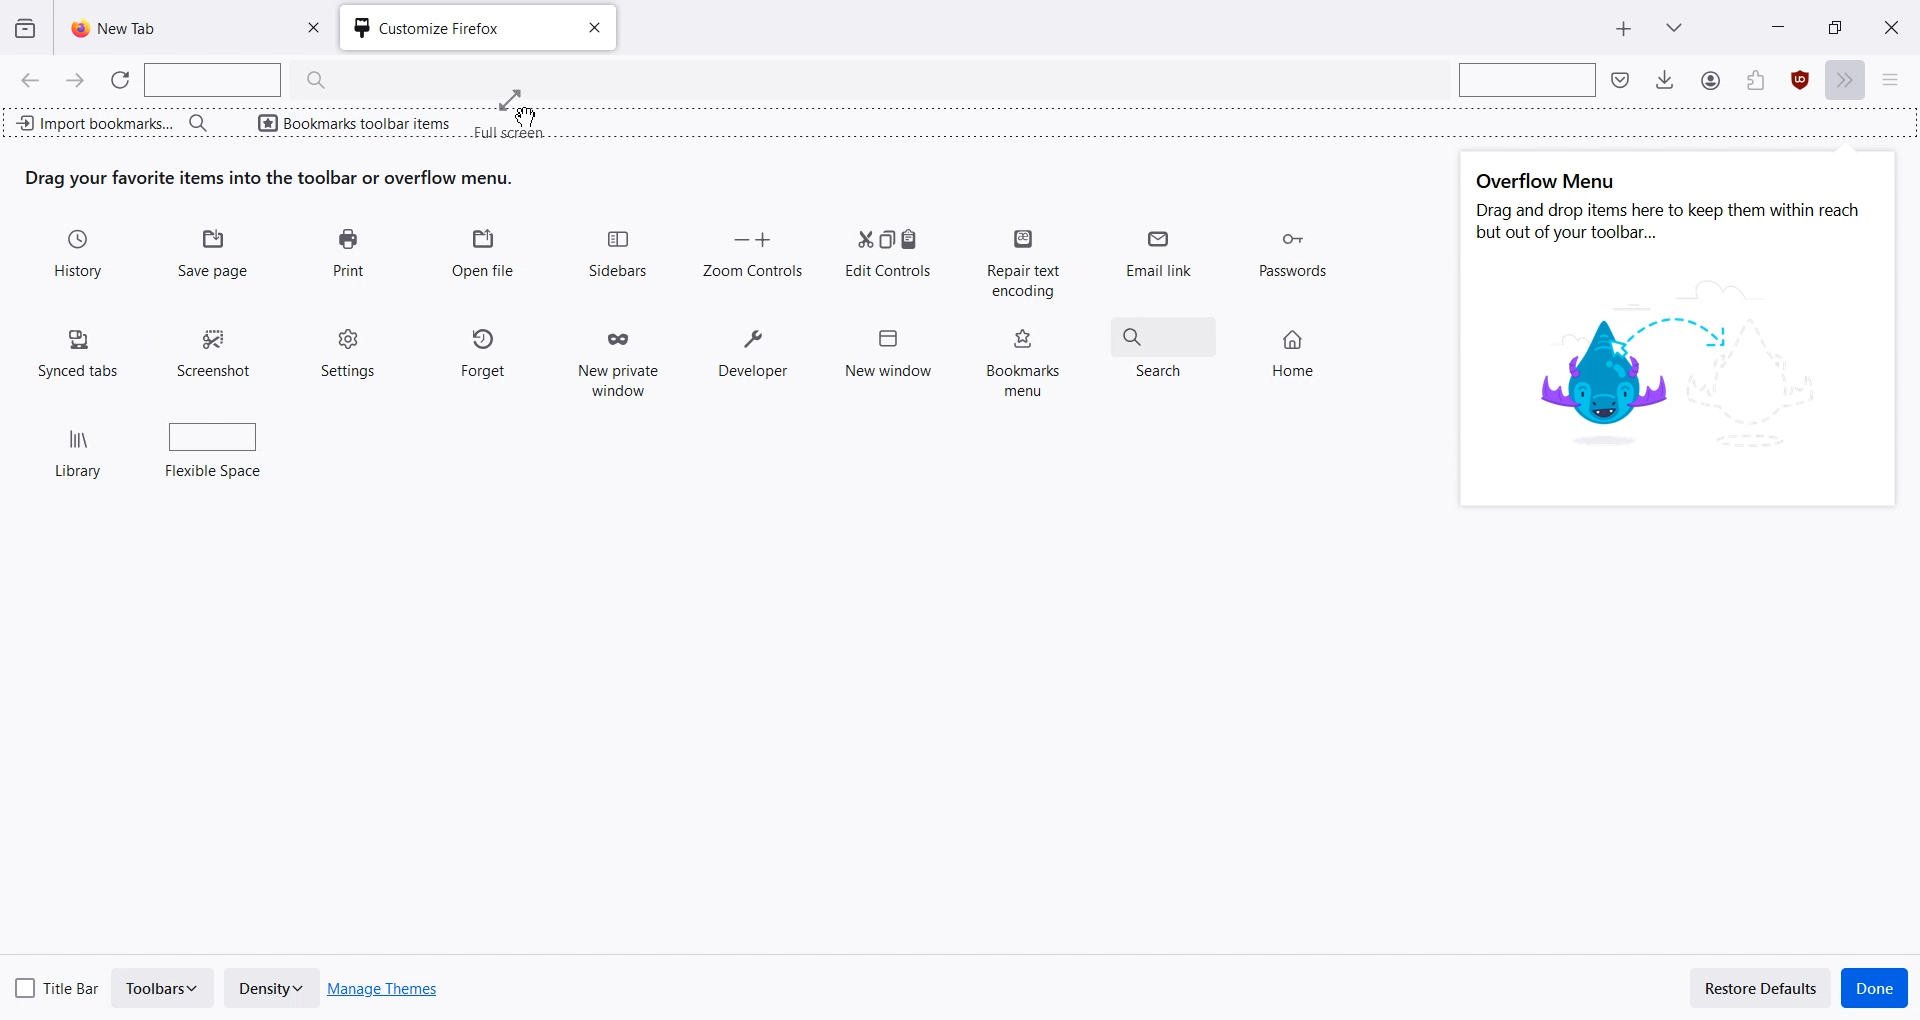 The height and width of the screenshot is (1020, 1920). I want to click on New Tab, so click(1624, 29).